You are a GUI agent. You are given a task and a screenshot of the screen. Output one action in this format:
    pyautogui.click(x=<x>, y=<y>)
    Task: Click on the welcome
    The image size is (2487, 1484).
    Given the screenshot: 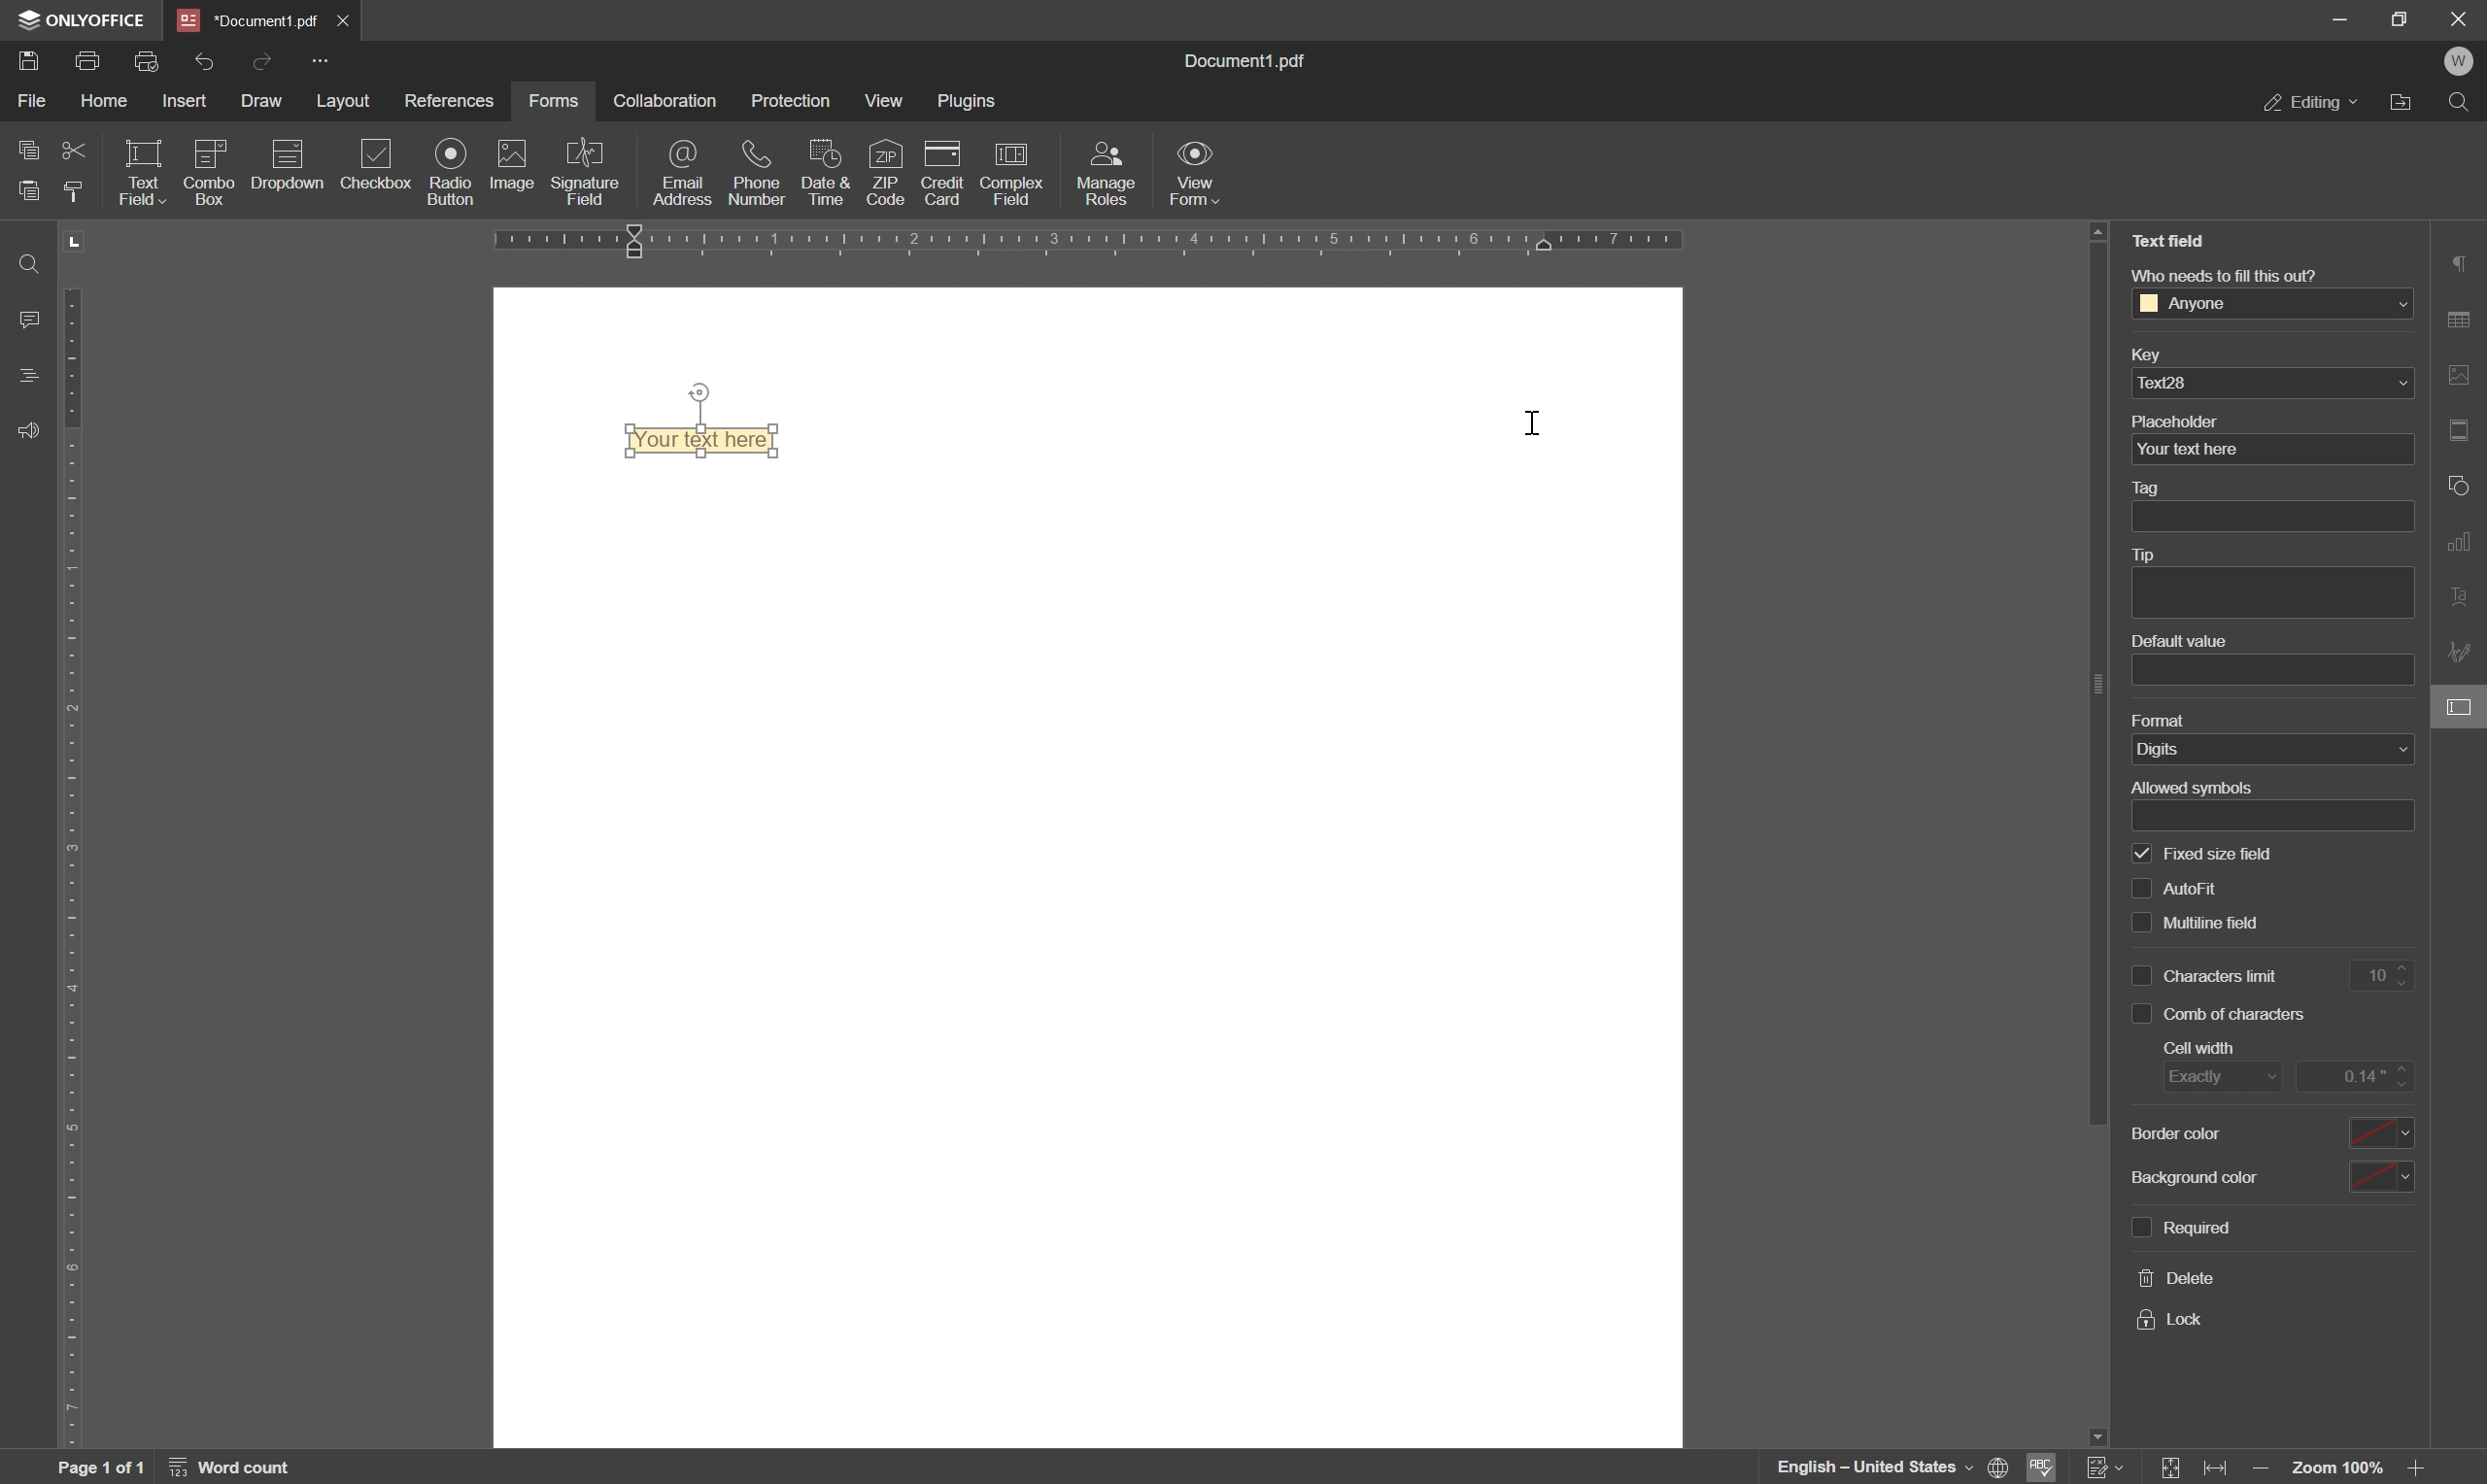 What is the action you would take?
    pyautogui.click(x=2461, y=61)
    